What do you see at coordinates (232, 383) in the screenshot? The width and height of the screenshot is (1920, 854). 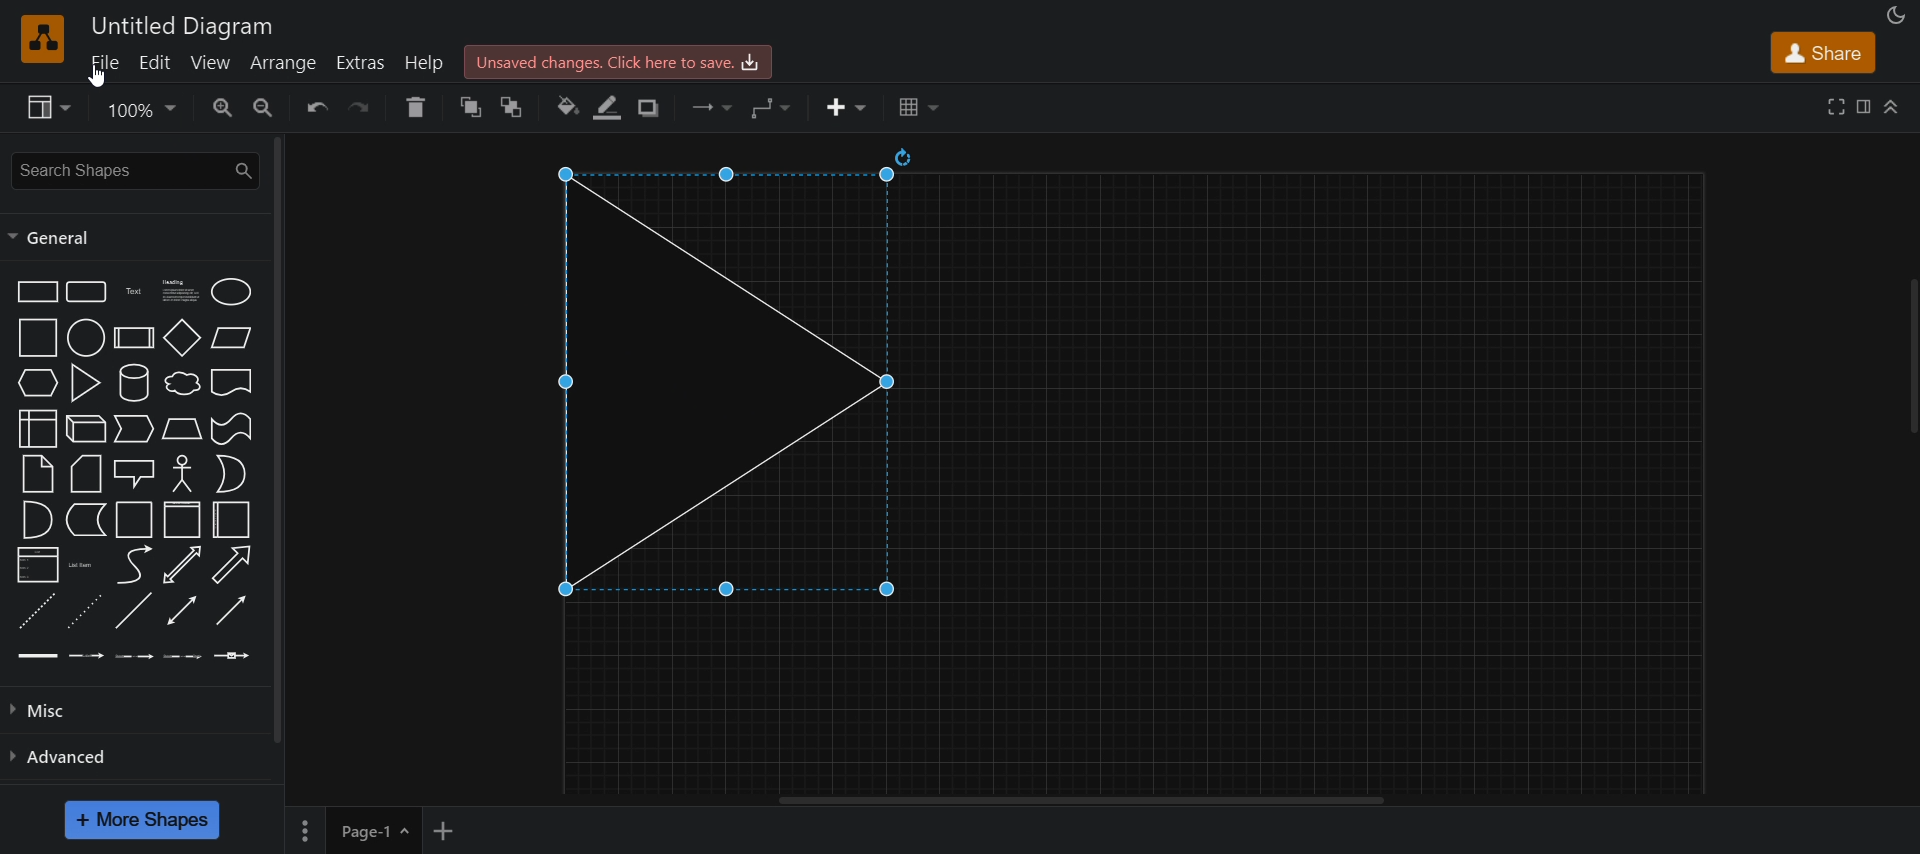 I see `document` at bounding box center [232, 383].